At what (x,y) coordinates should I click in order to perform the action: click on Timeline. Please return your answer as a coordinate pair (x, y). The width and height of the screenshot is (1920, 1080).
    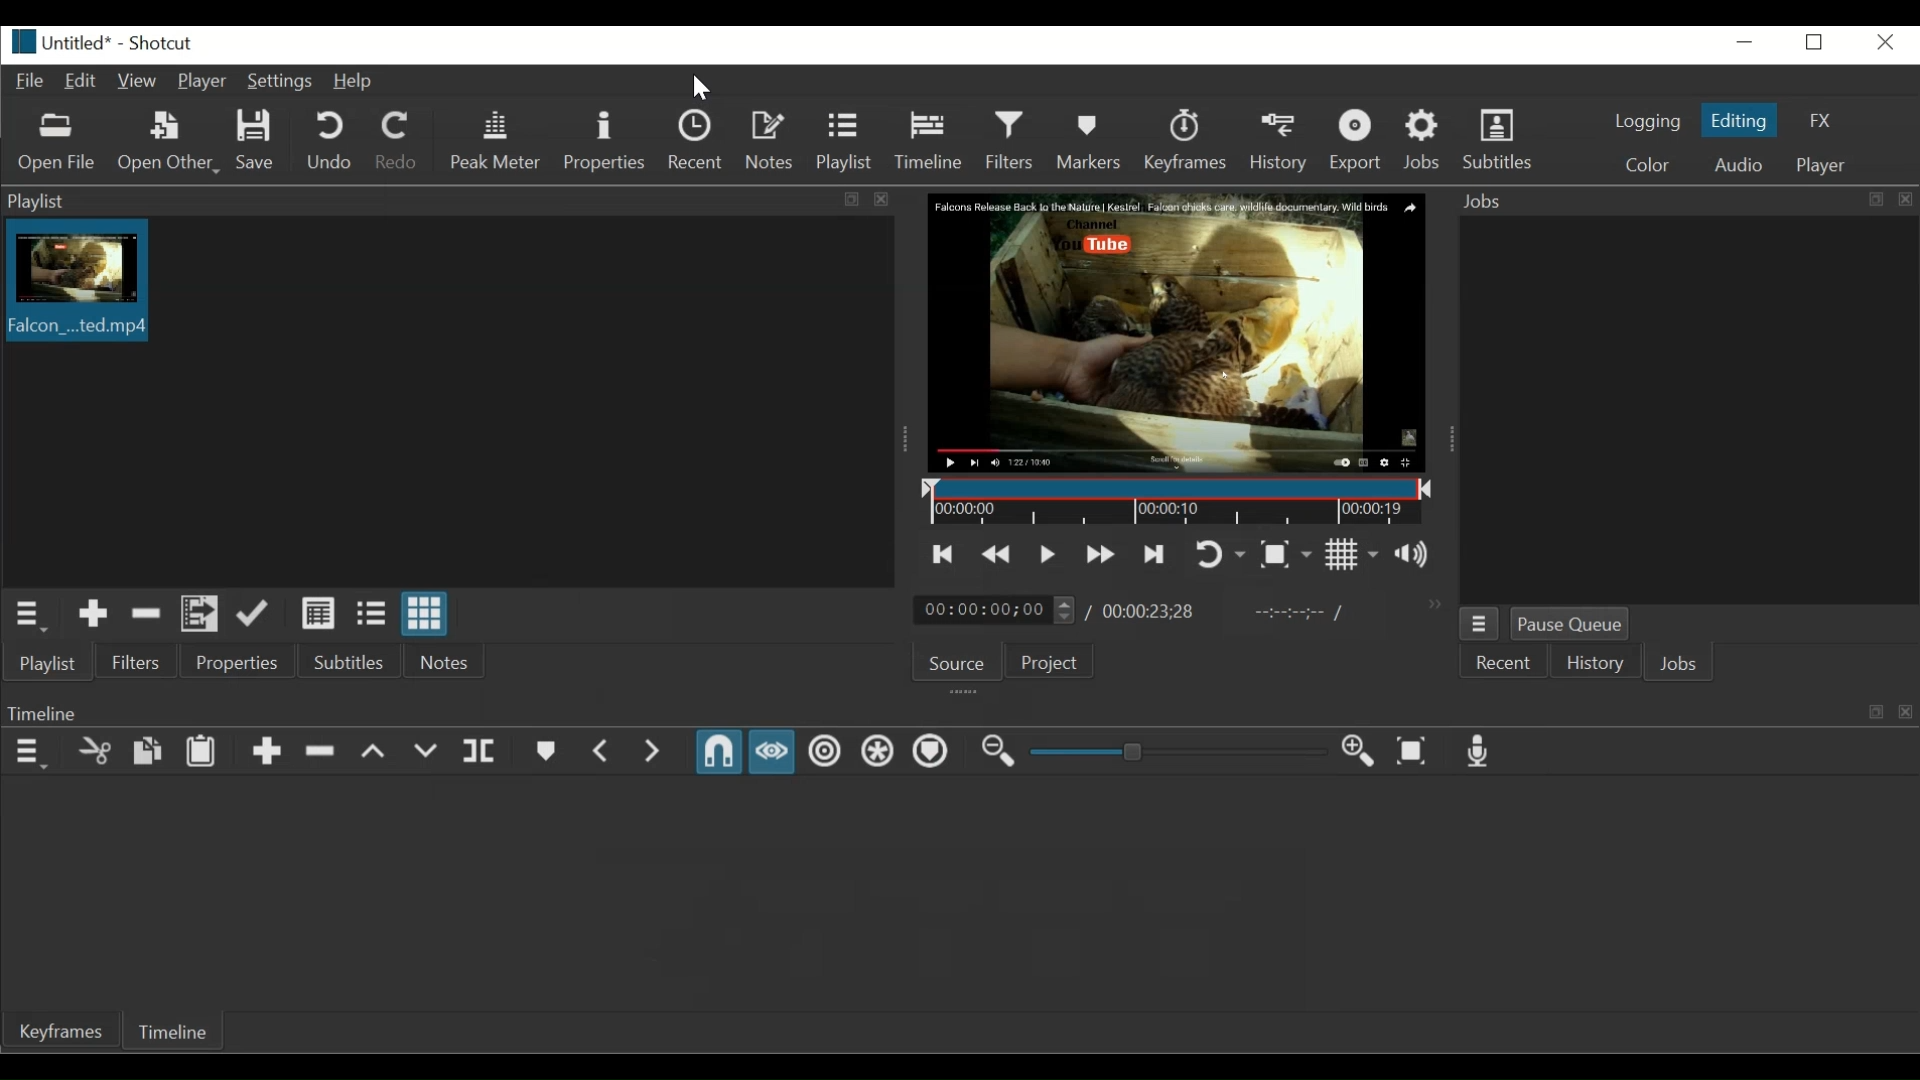
    Looking at the image, I should click on (1172, 500).